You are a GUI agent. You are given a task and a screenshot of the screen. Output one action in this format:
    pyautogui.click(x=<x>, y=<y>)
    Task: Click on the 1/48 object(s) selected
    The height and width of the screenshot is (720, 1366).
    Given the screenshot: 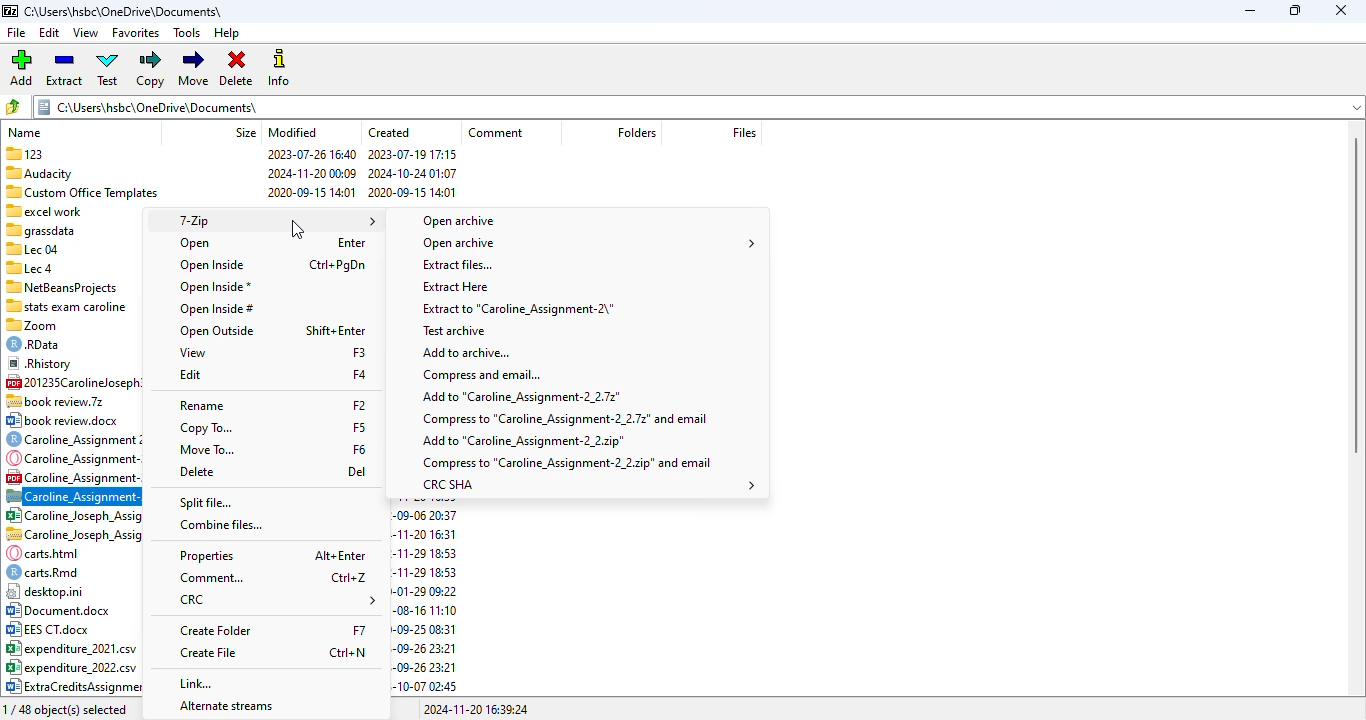 What is the action you would take?
    pyautogui.click(x=66, y=709)
    